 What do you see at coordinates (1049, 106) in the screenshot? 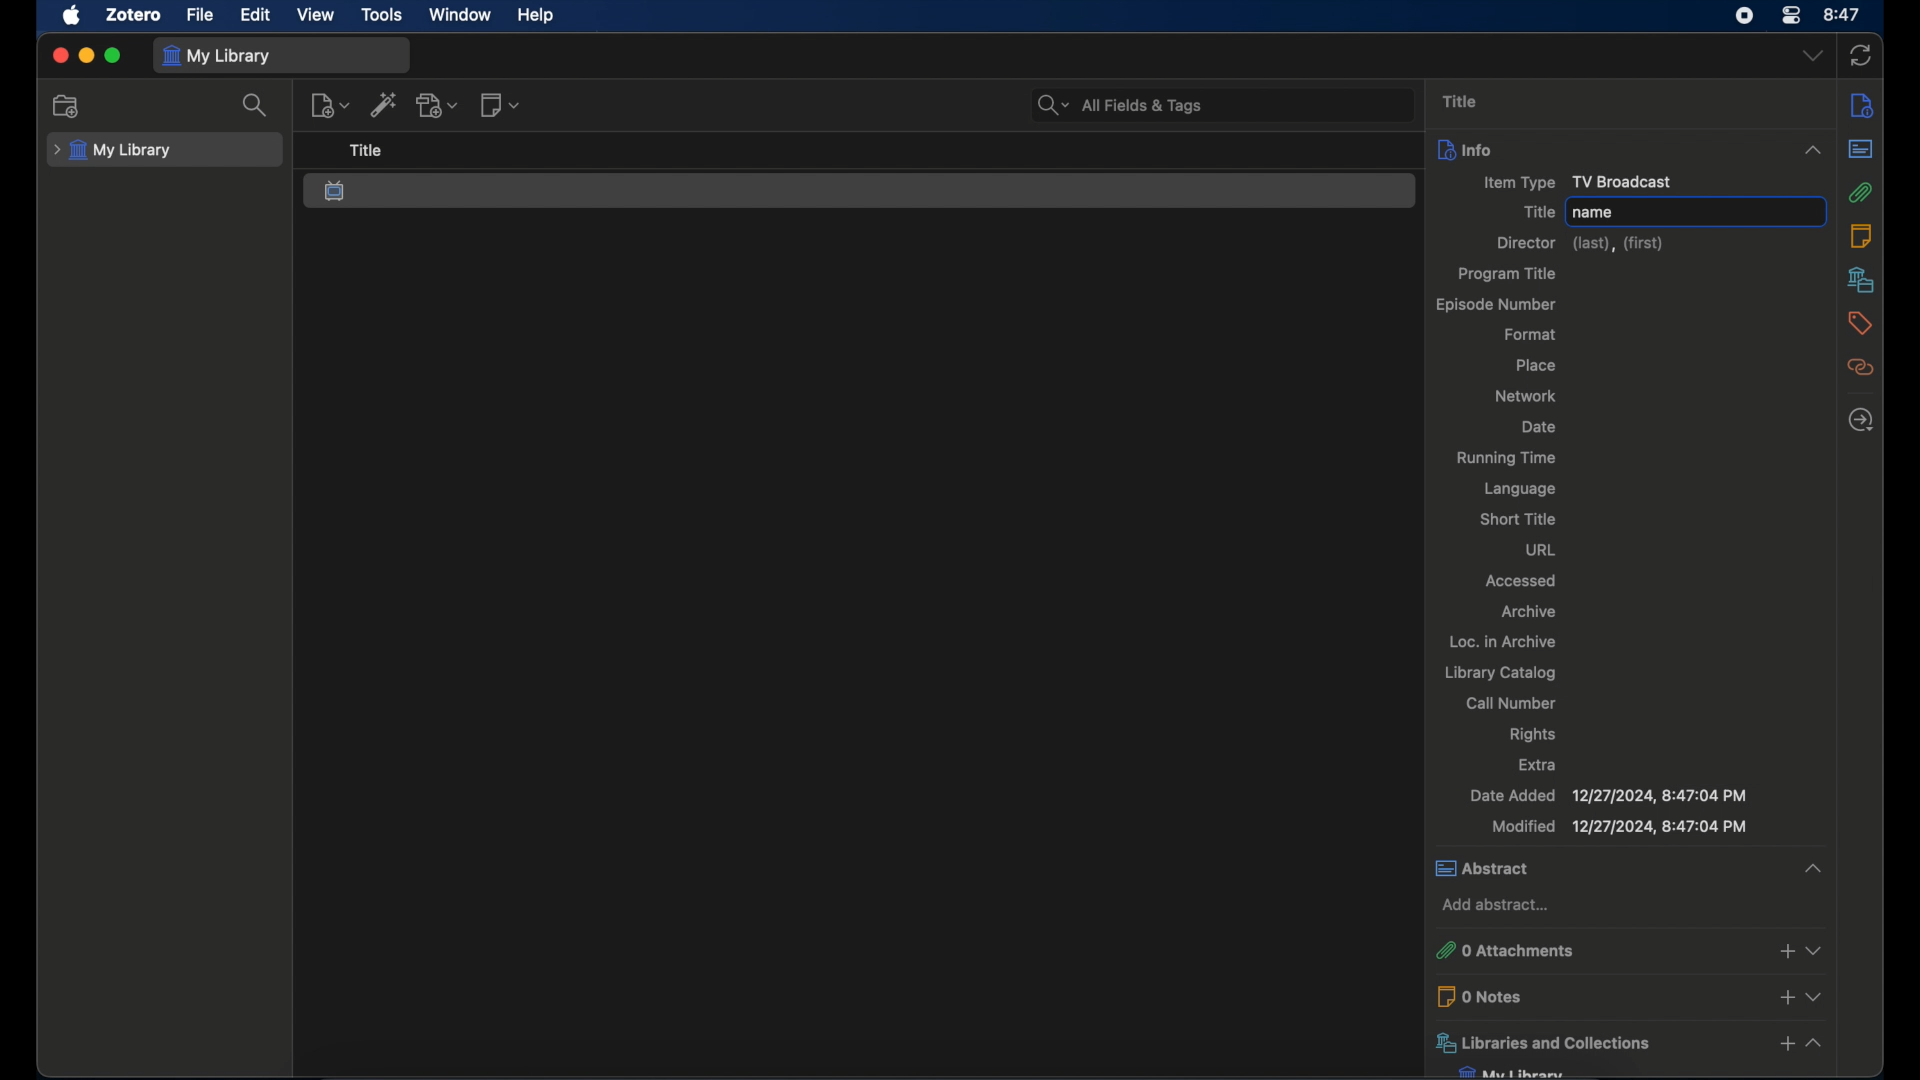
I see `search dropdown` at bounding box center [1049, 106].